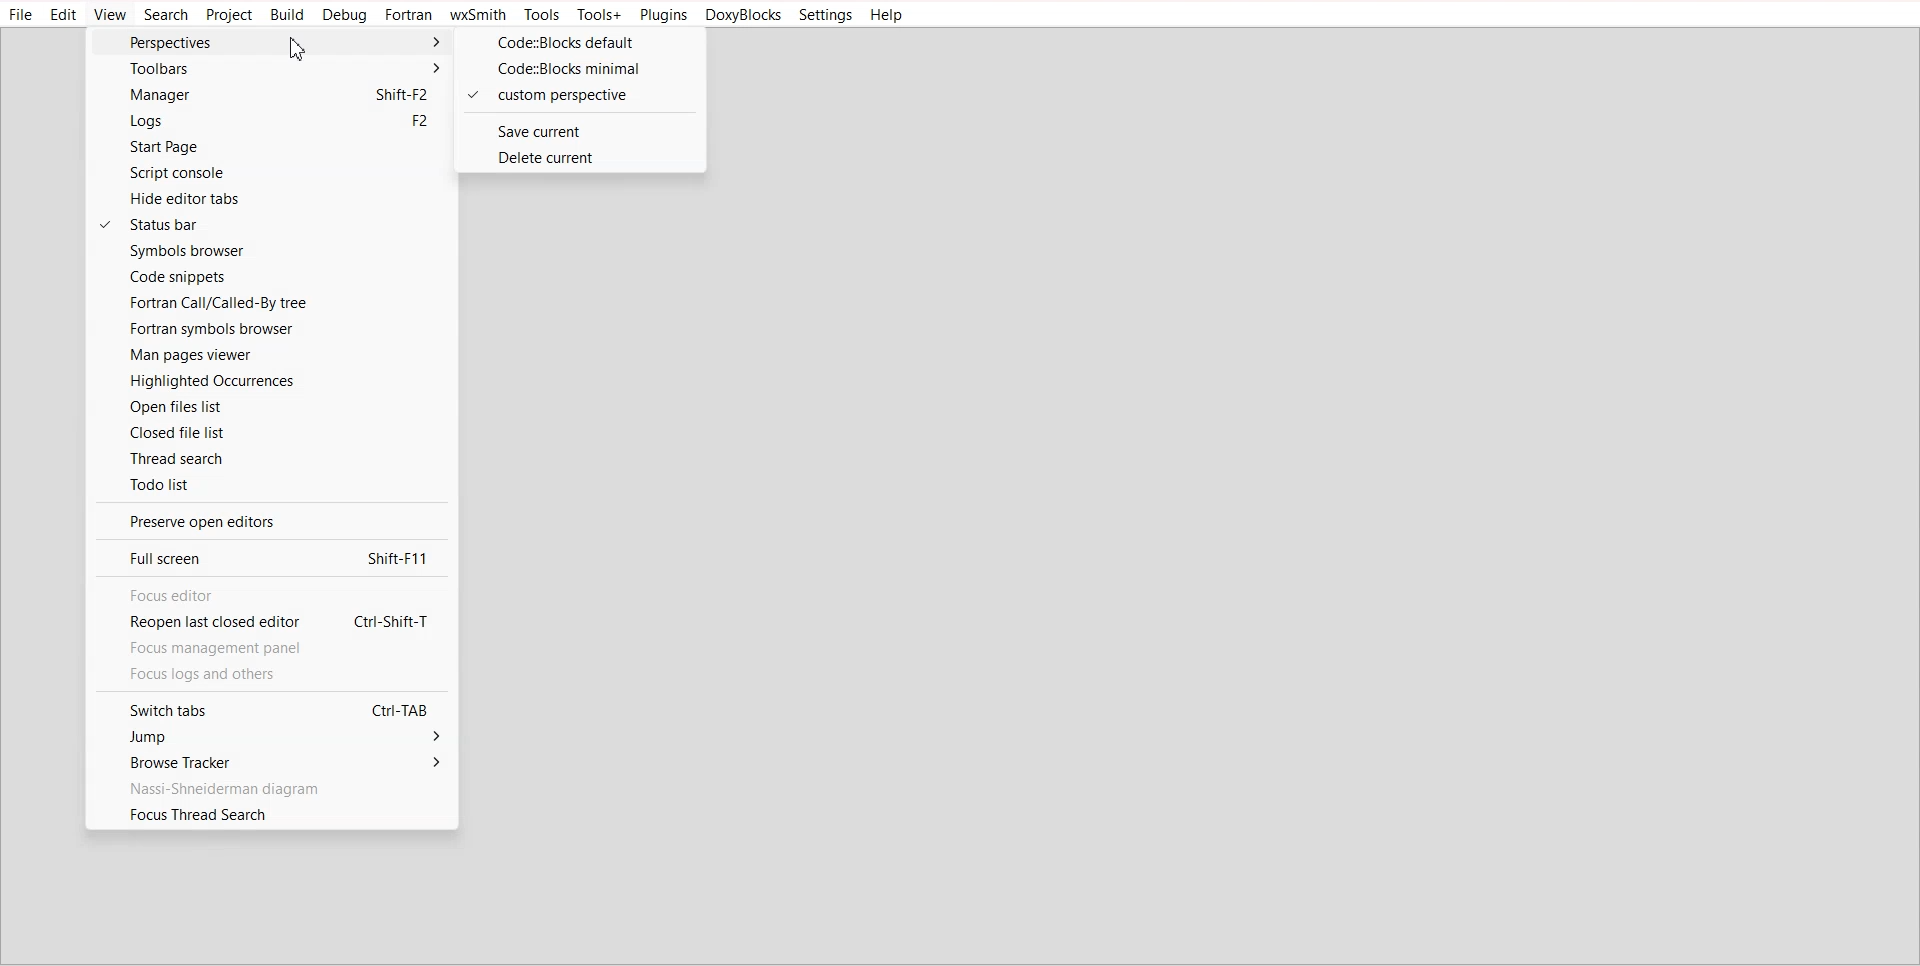  I want to click on Cursor, so click(299, 49).